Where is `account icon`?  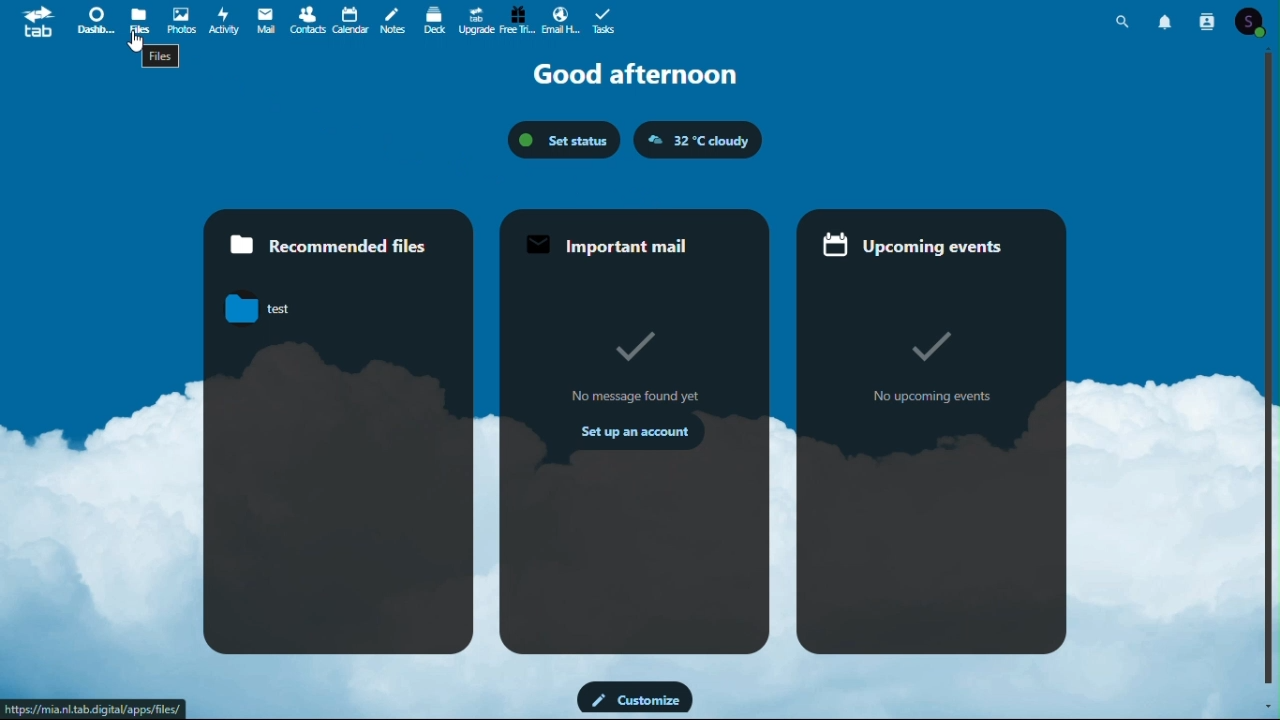
account icon is located at coordinates (1254, 21).